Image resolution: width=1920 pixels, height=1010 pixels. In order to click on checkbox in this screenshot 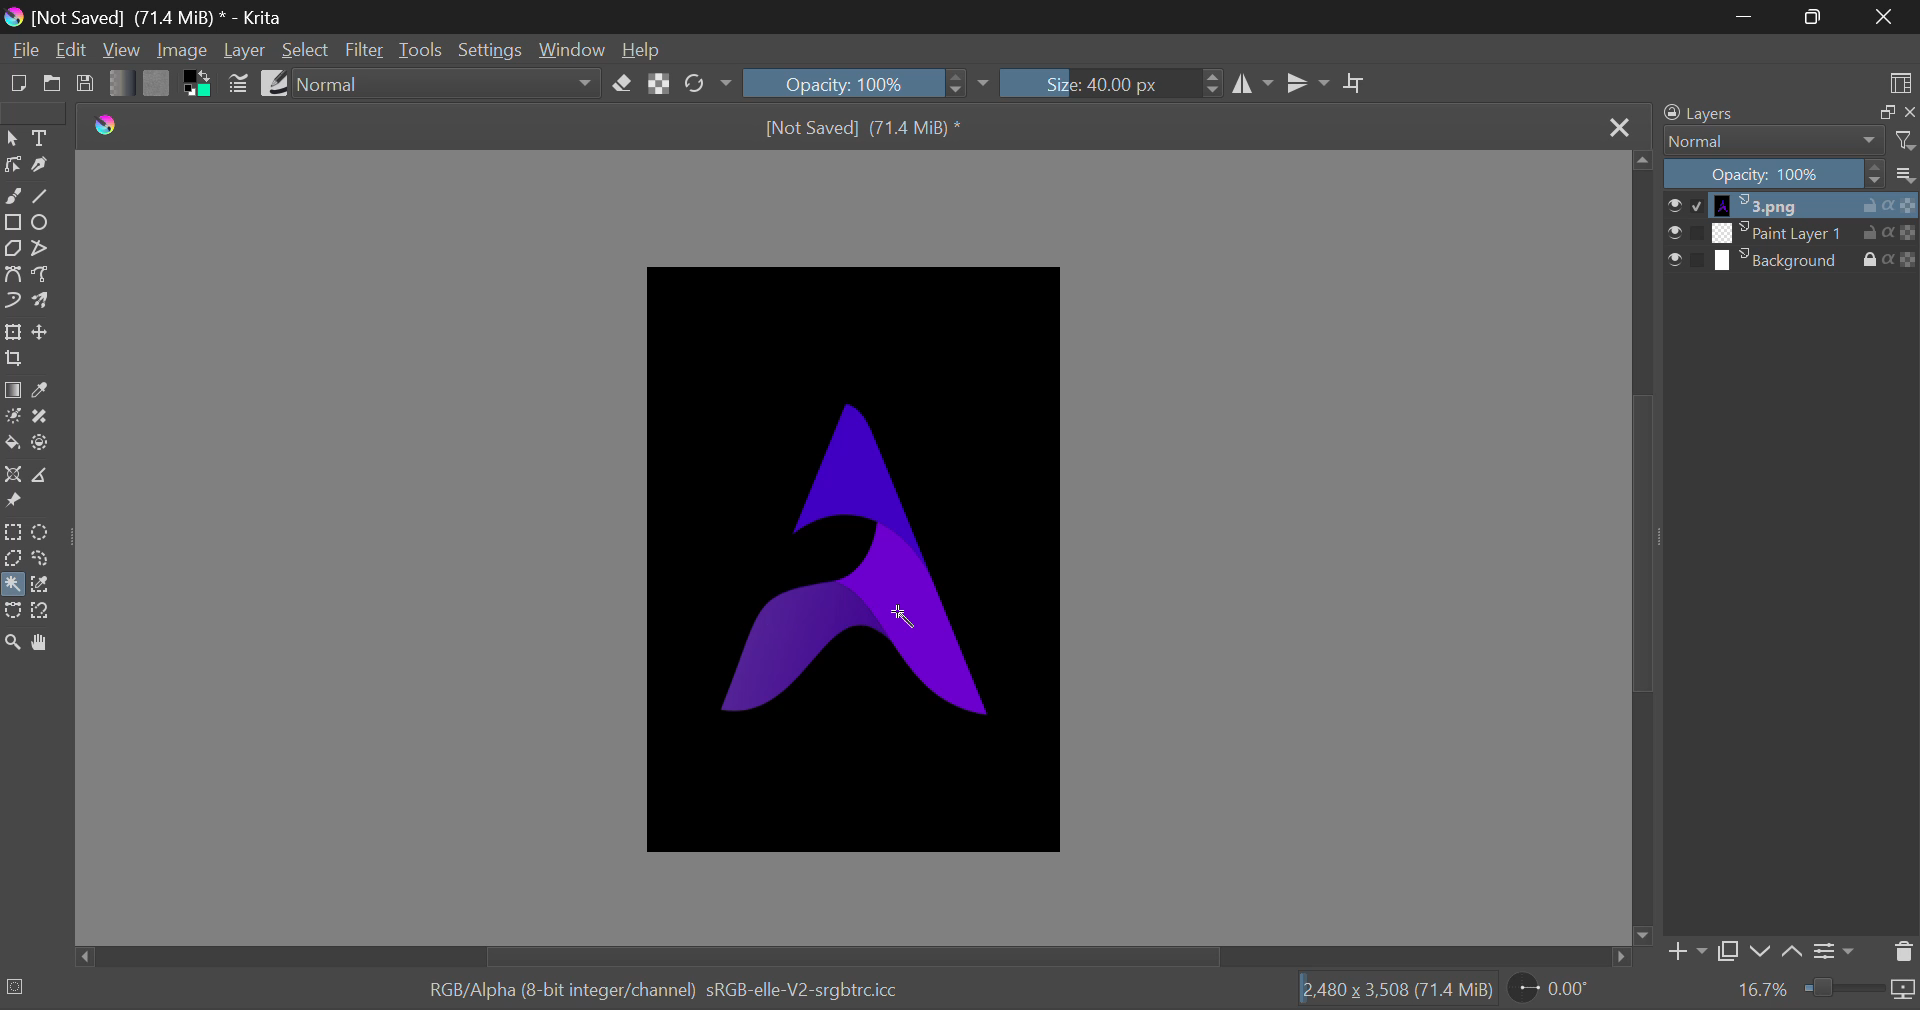, I will do `click(1684, 233)`.